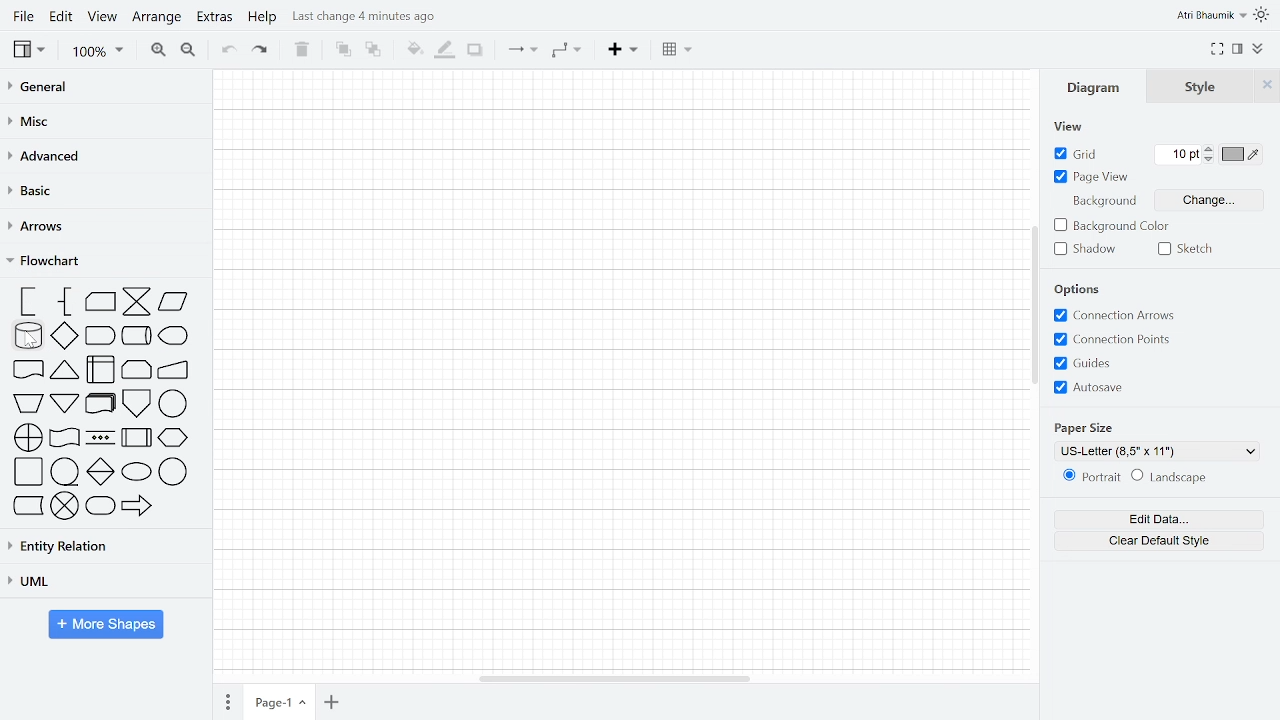  What do you see at coordinates (174, 472) in the screenshot?
I see `start ` at bounding box center [174, 472].